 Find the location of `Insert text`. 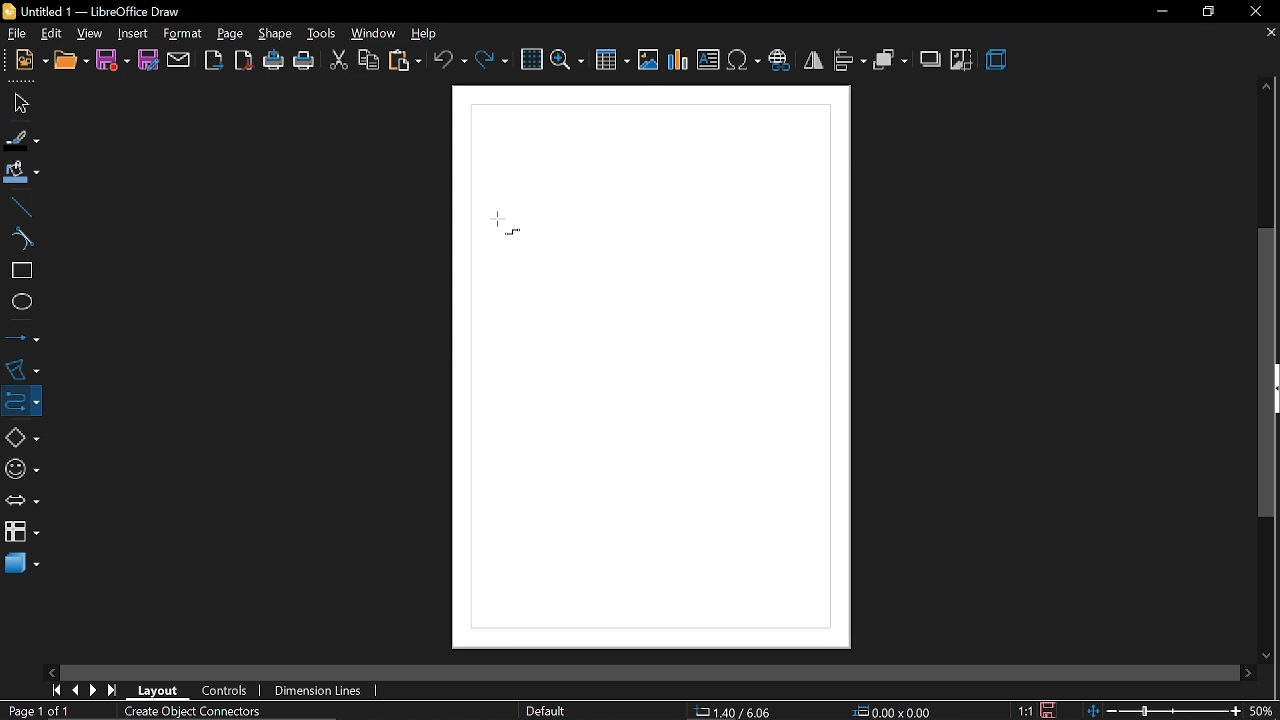

Insert text is located at coordinates (708, 60).